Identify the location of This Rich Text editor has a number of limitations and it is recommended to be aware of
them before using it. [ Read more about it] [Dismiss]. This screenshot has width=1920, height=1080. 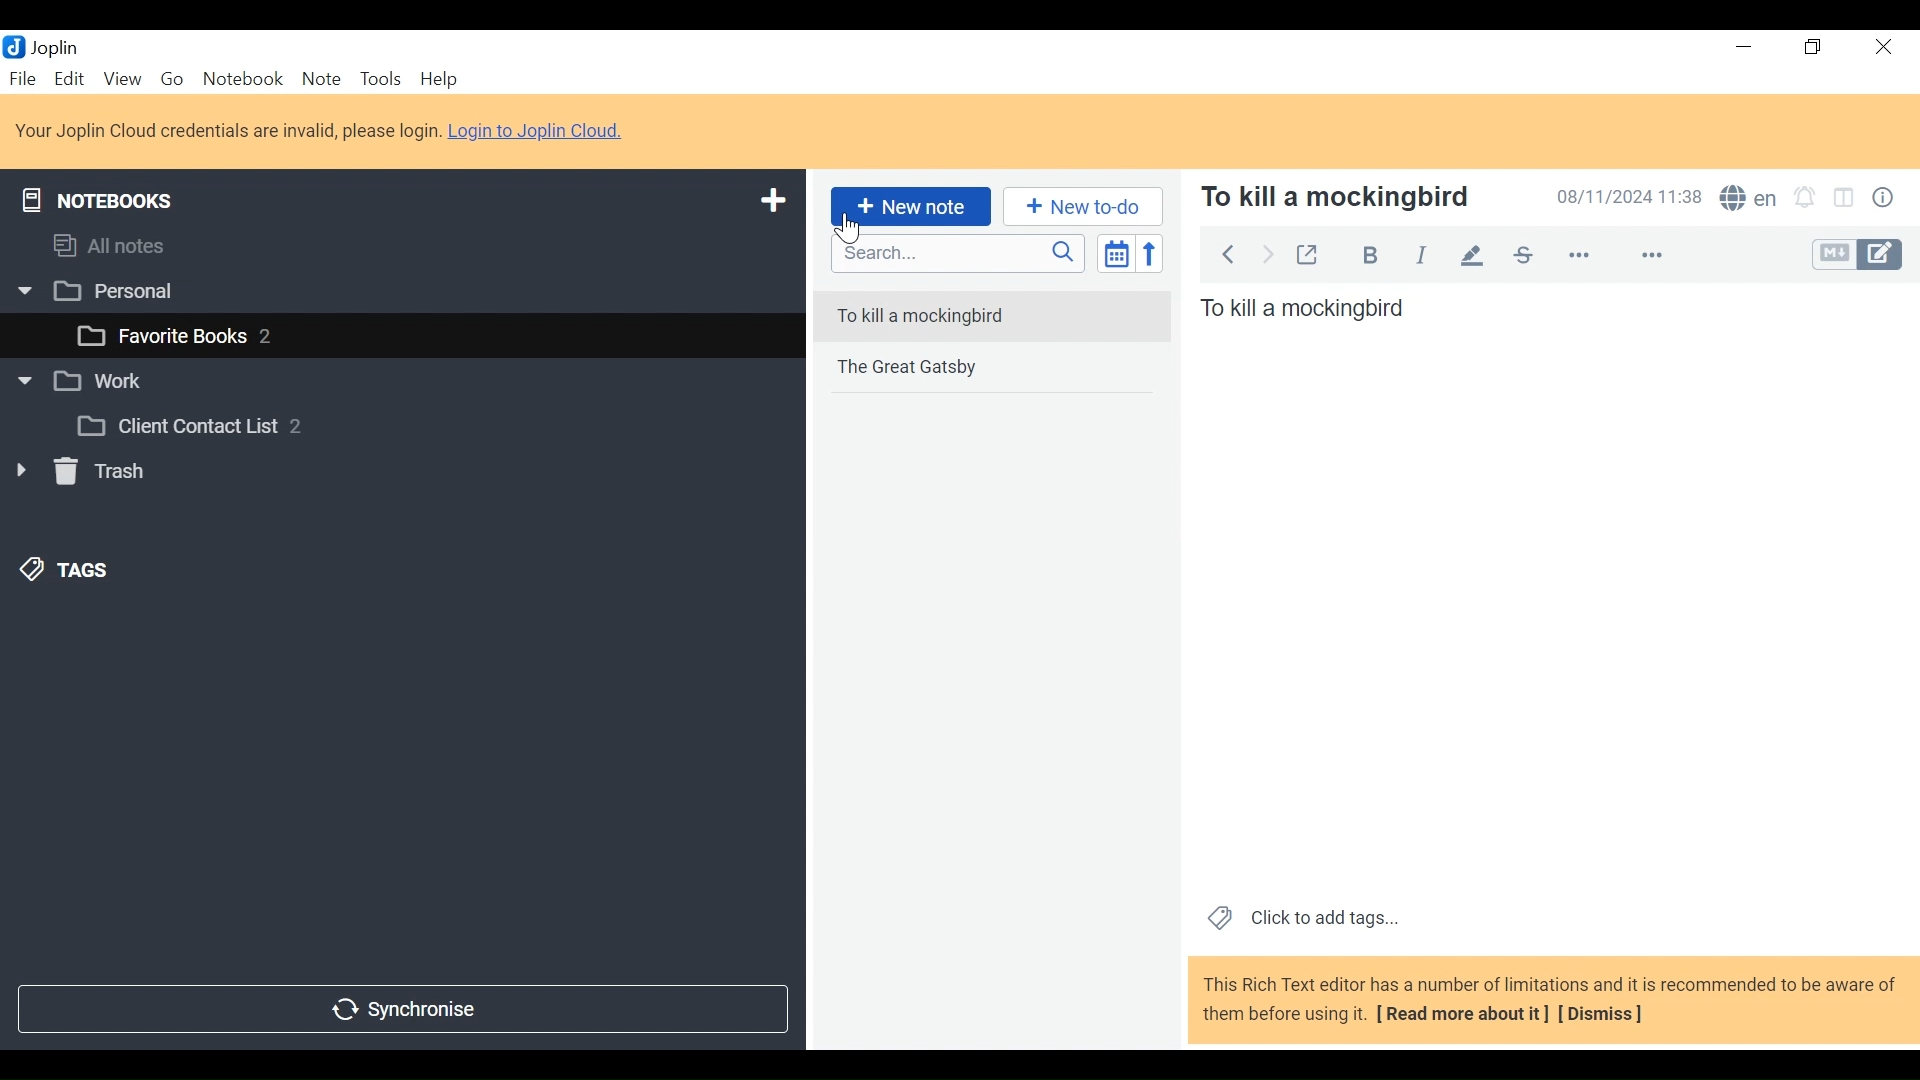
(1550, 1001).